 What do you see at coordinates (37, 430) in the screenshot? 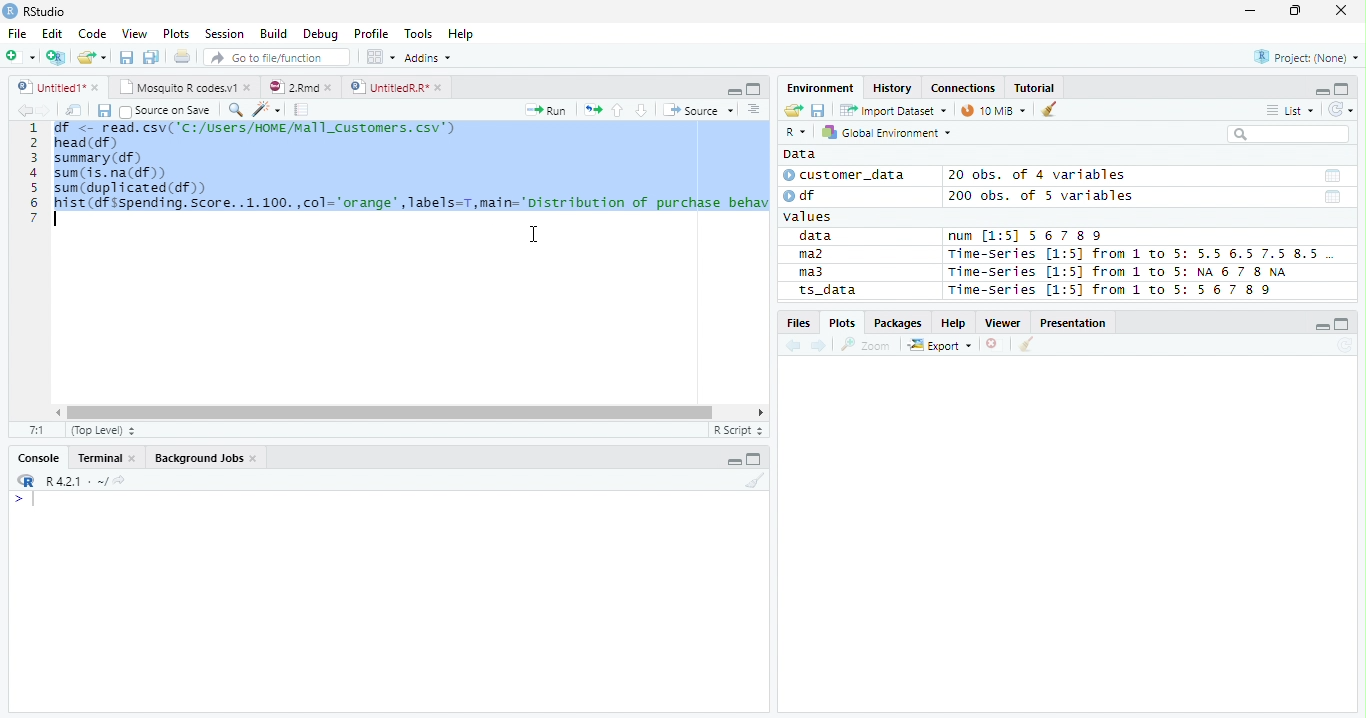
I see `1:1` at bounding box center [37, 430].